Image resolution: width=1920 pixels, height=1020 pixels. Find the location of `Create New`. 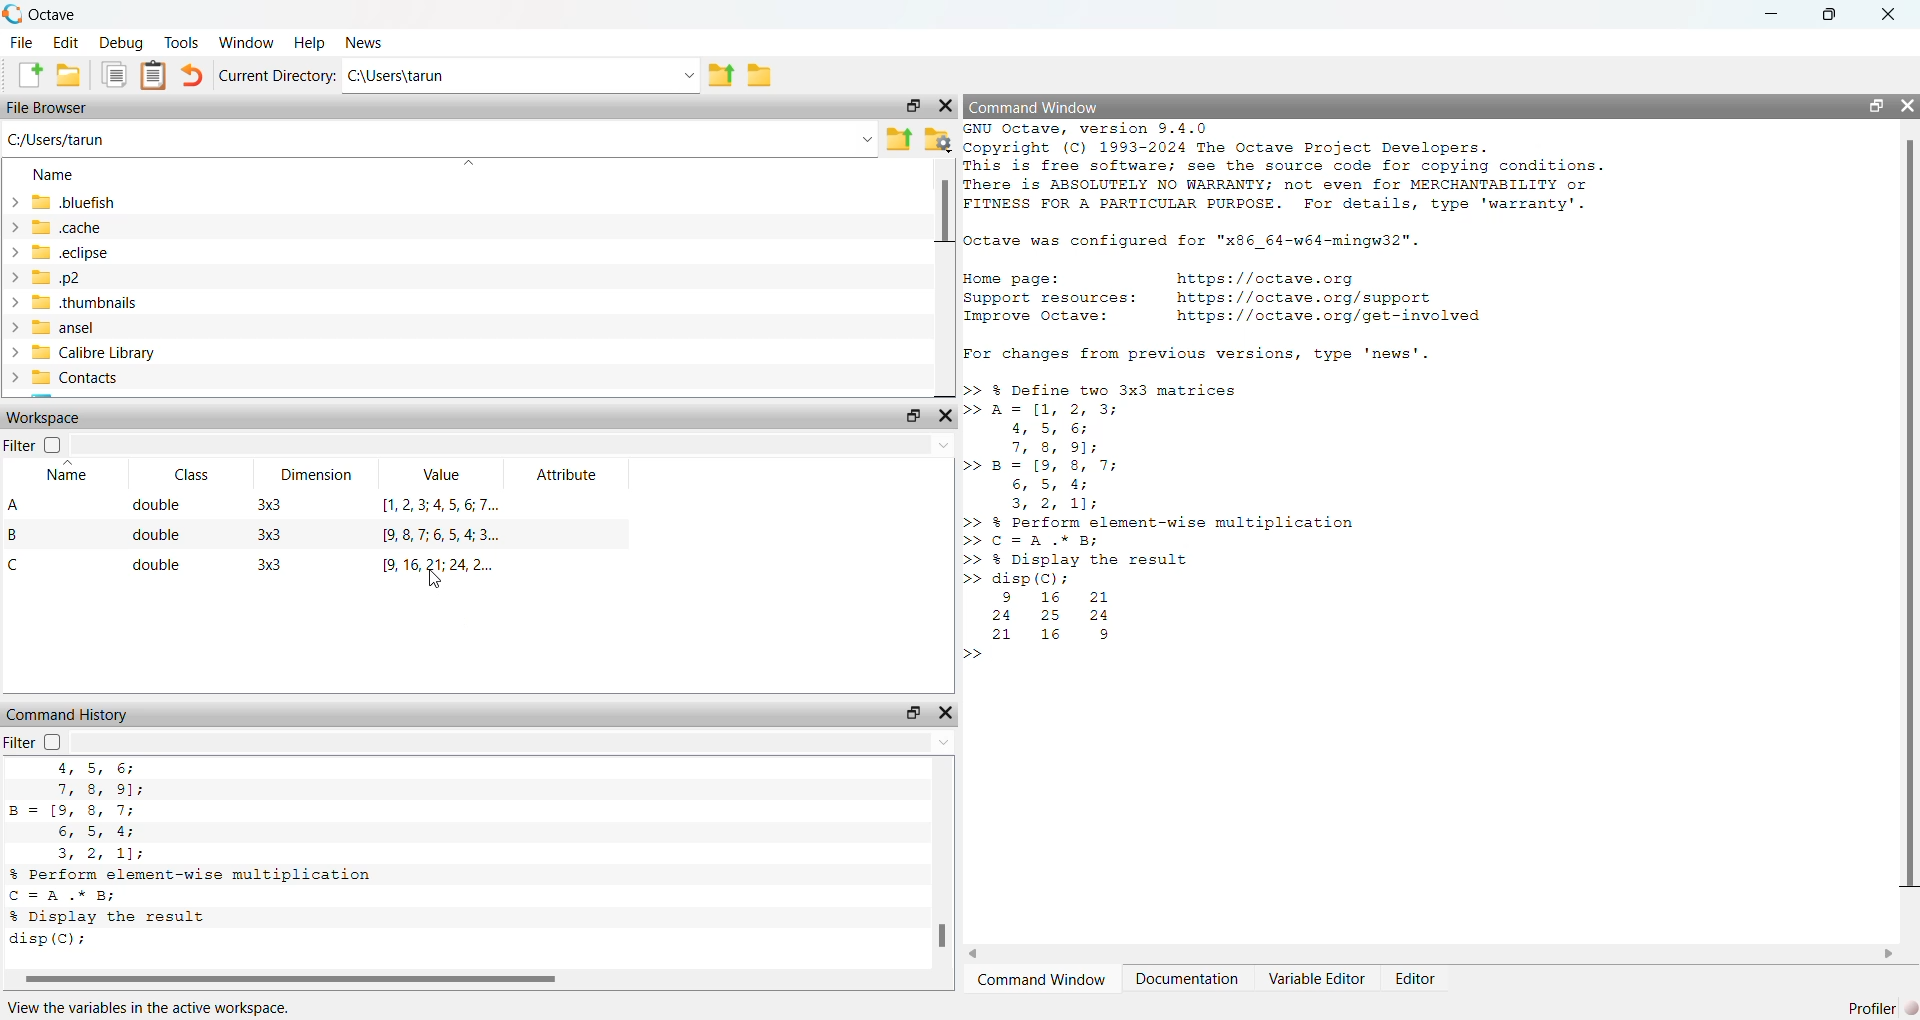

Create New is located at coordinates (29, 74).